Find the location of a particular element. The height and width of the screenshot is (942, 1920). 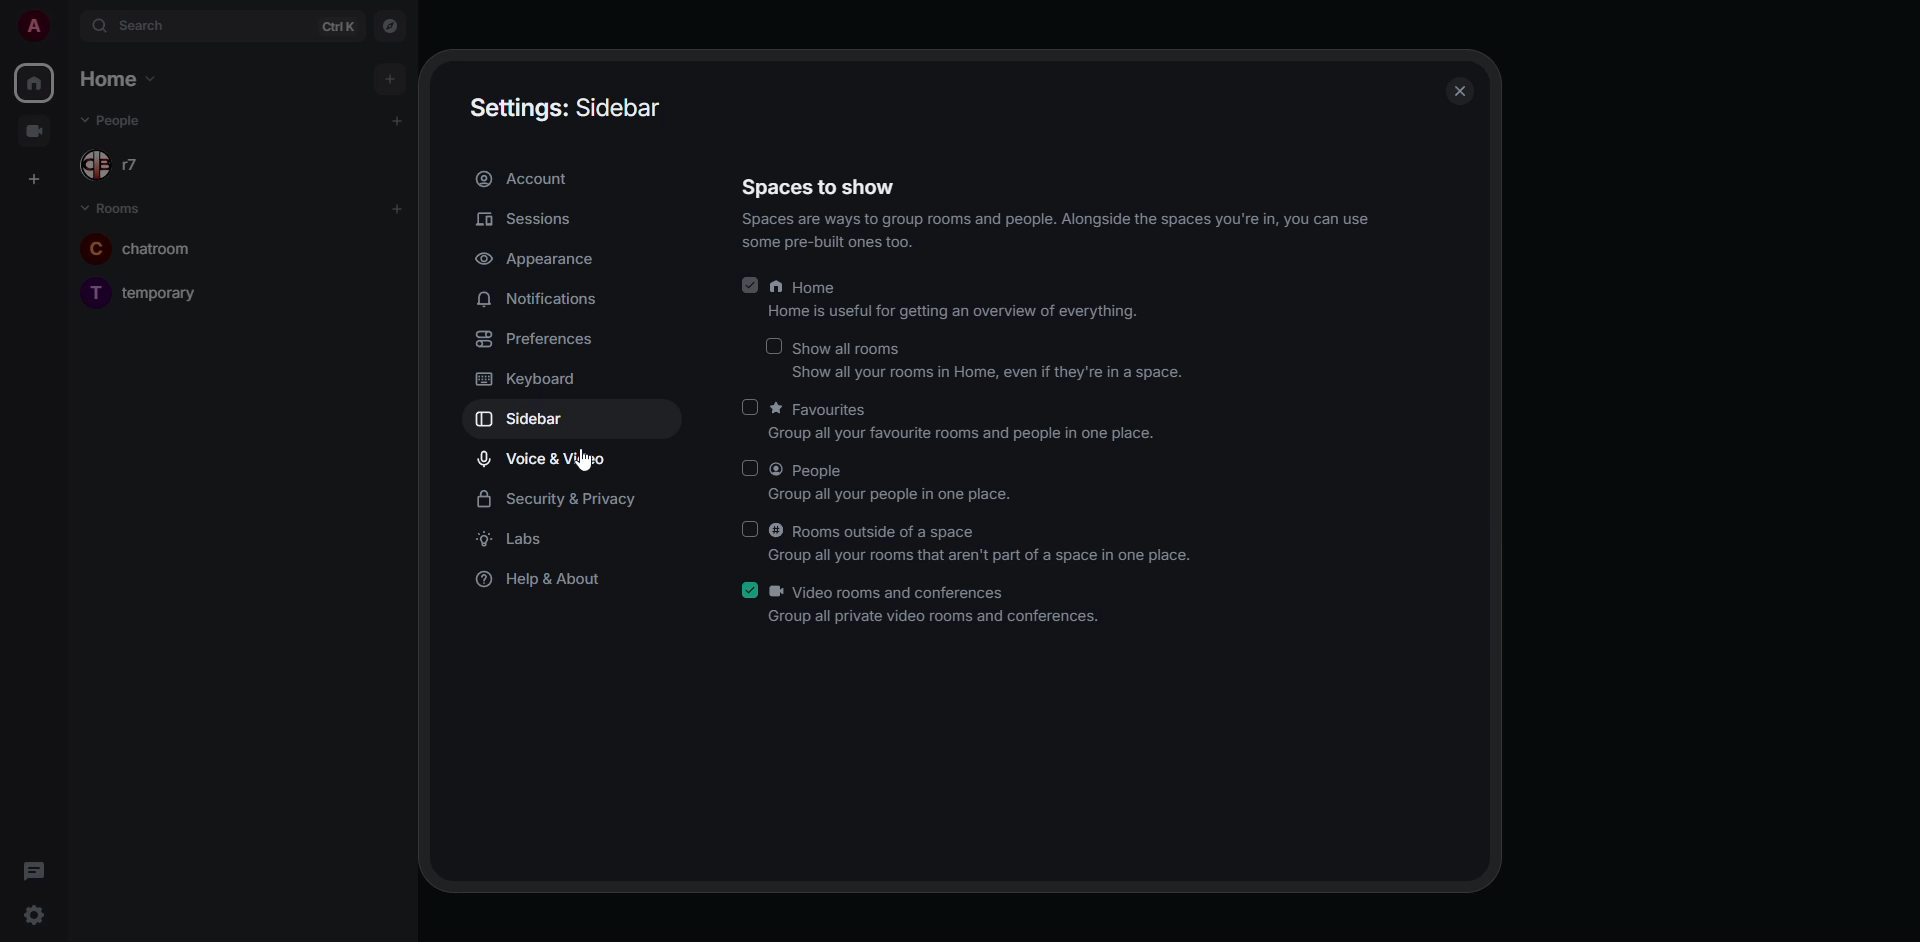

ctrl K is located at coordinates (338, 27).